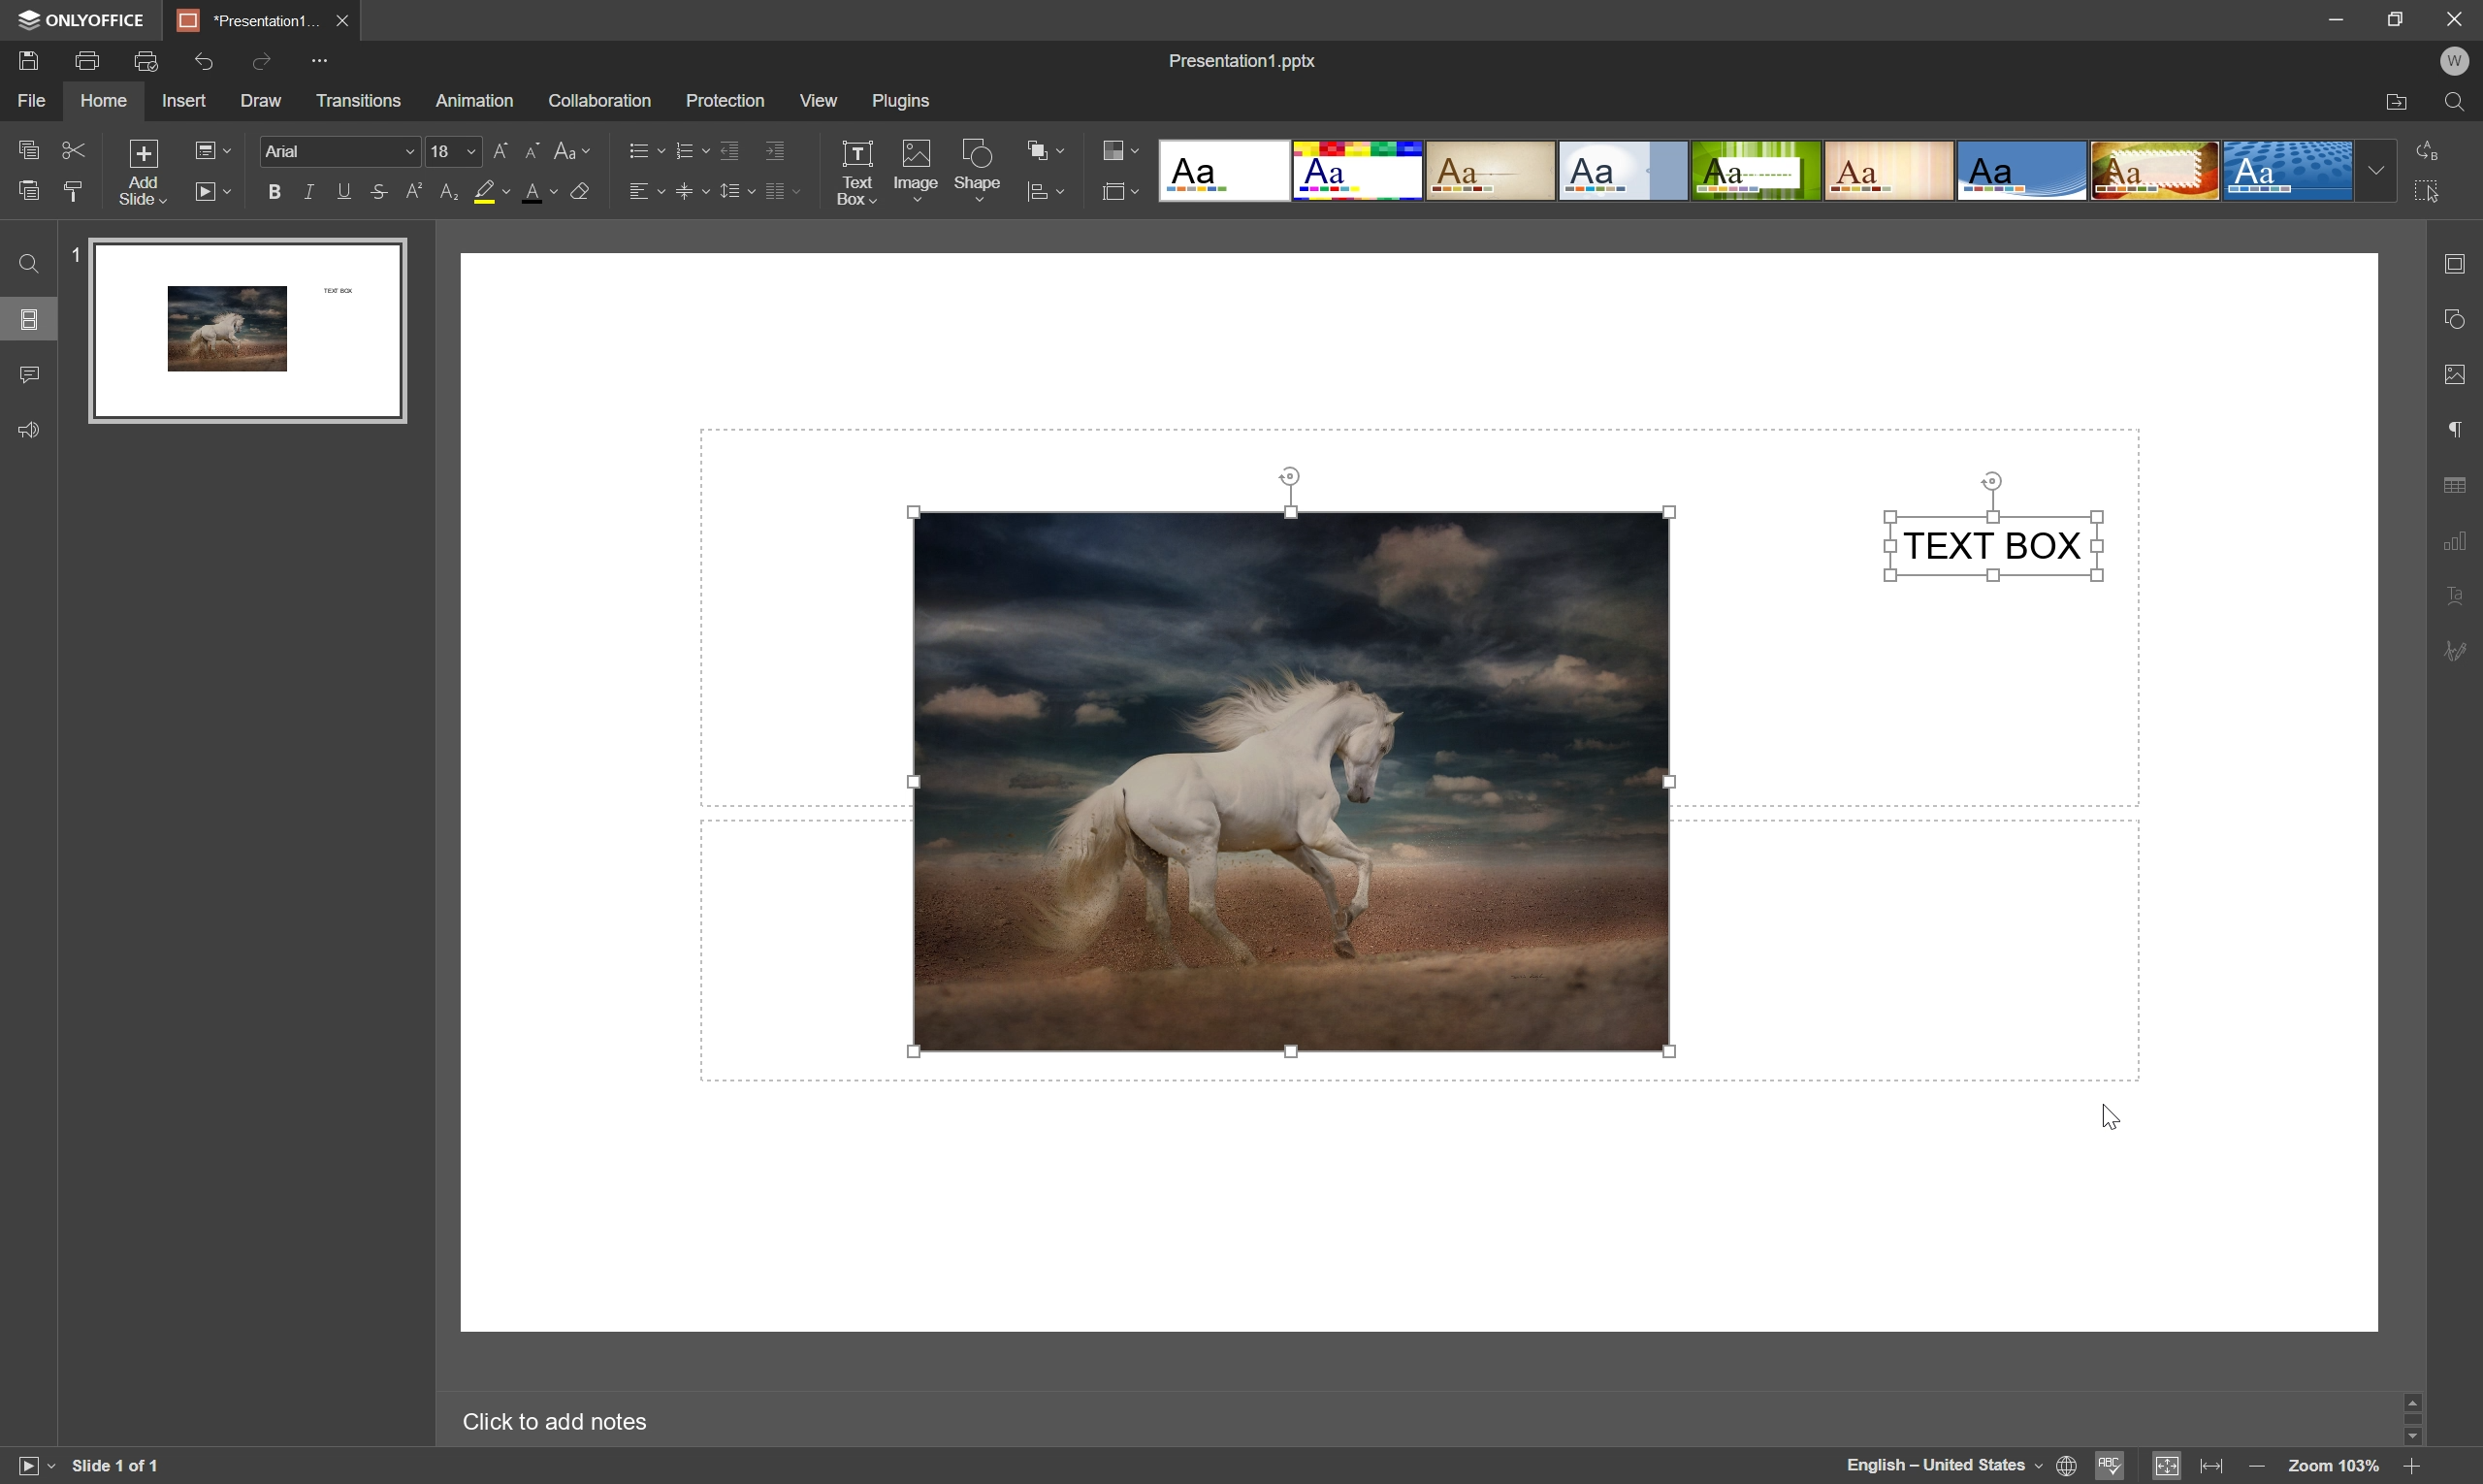  What do you see at coordinates (2457, 265) in the screenshot?
I see `slide settings` at bounding box center [2457, 265].